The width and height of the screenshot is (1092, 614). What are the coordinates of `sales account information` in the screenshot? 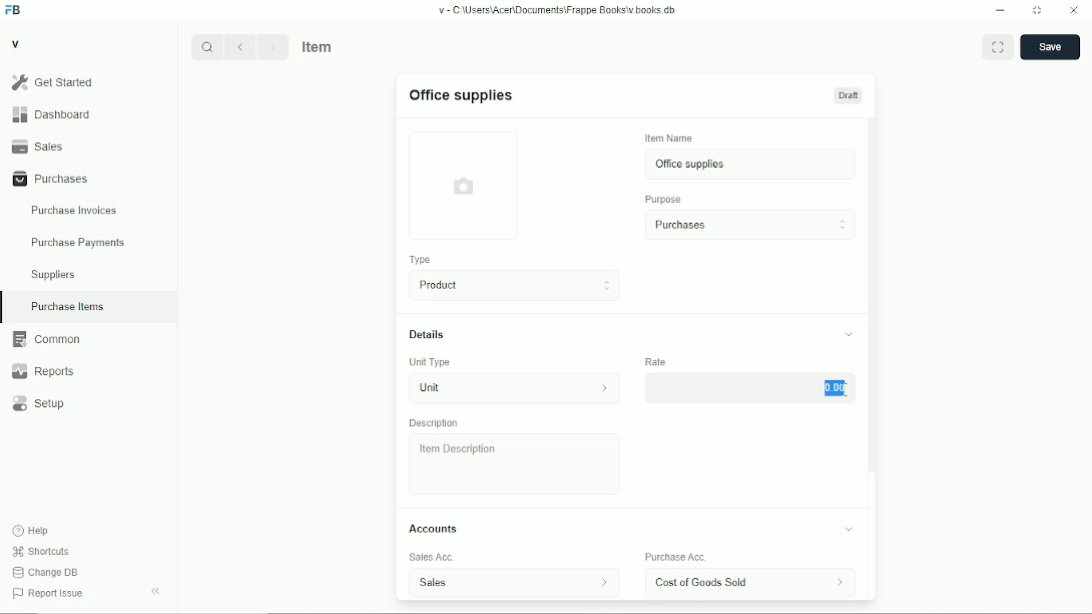 It's located at (604, 582).